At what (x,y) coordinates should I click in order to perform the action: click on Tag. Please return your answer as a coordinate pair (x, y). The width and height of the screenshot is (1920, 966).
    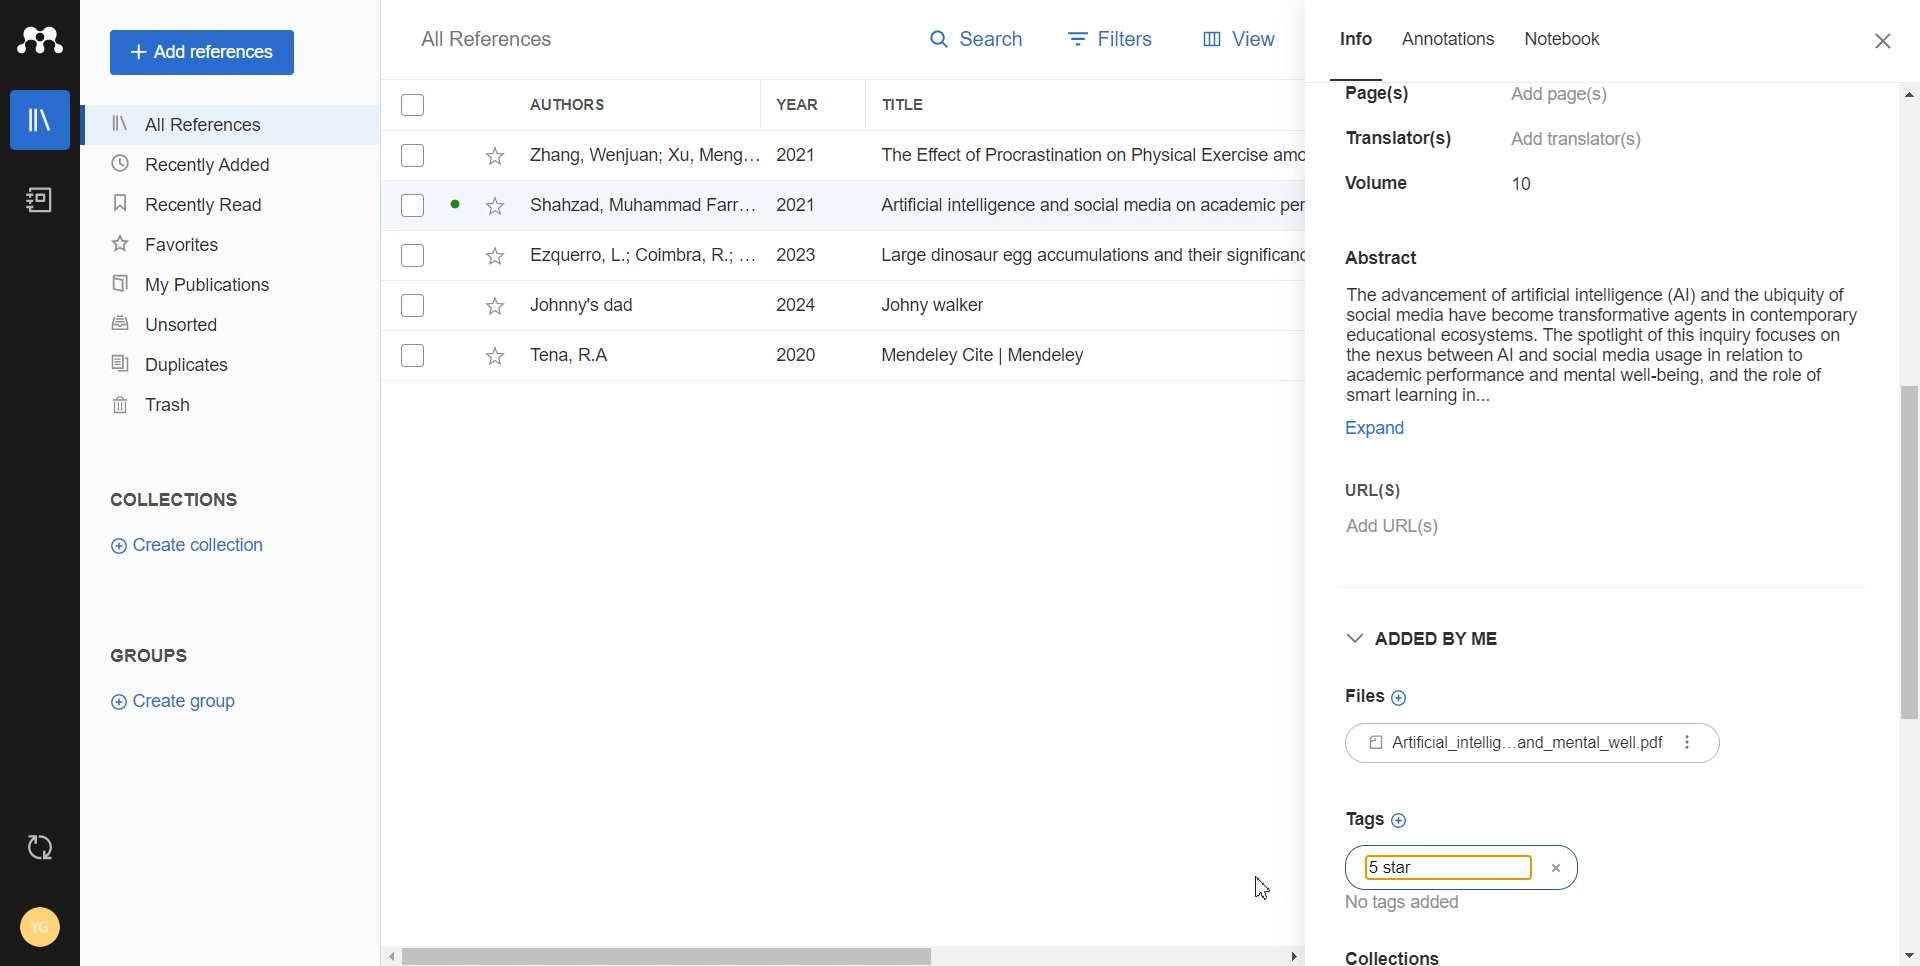
    Looking at the image, I should click on (1380, 817).